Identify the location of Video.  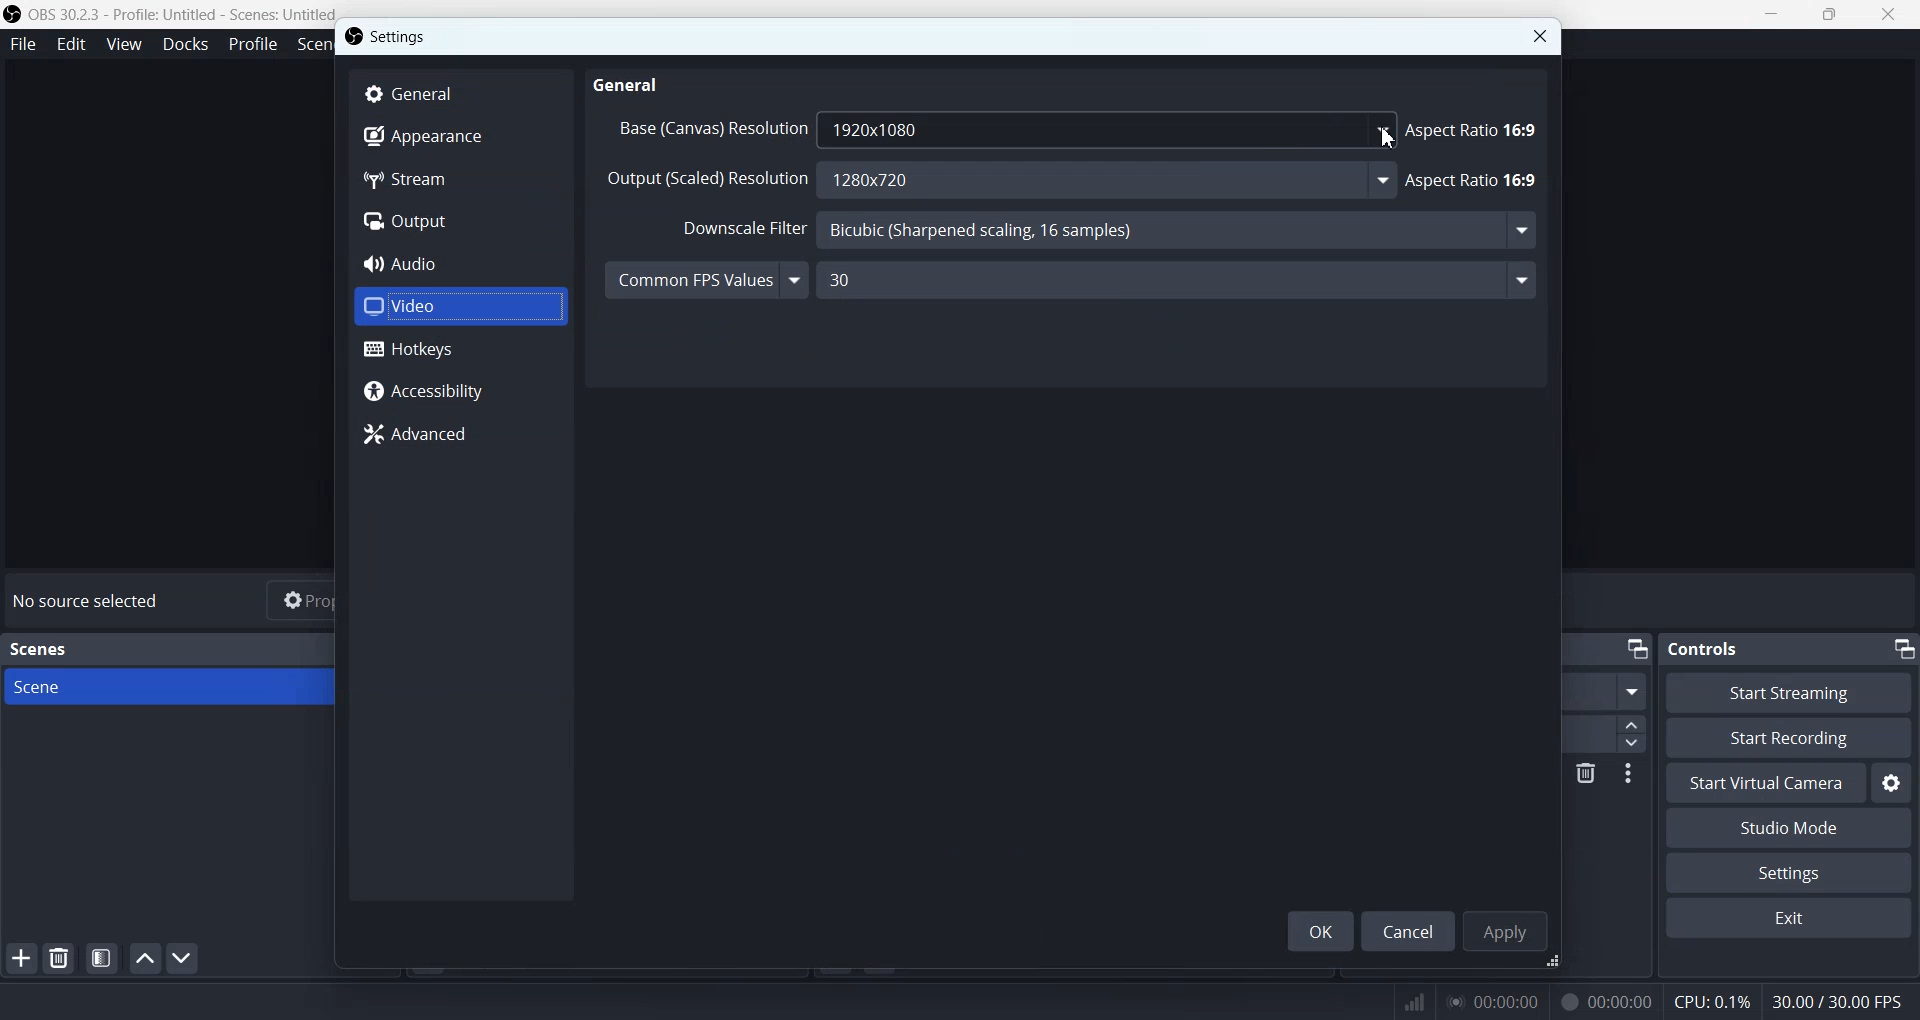
(459, 308).